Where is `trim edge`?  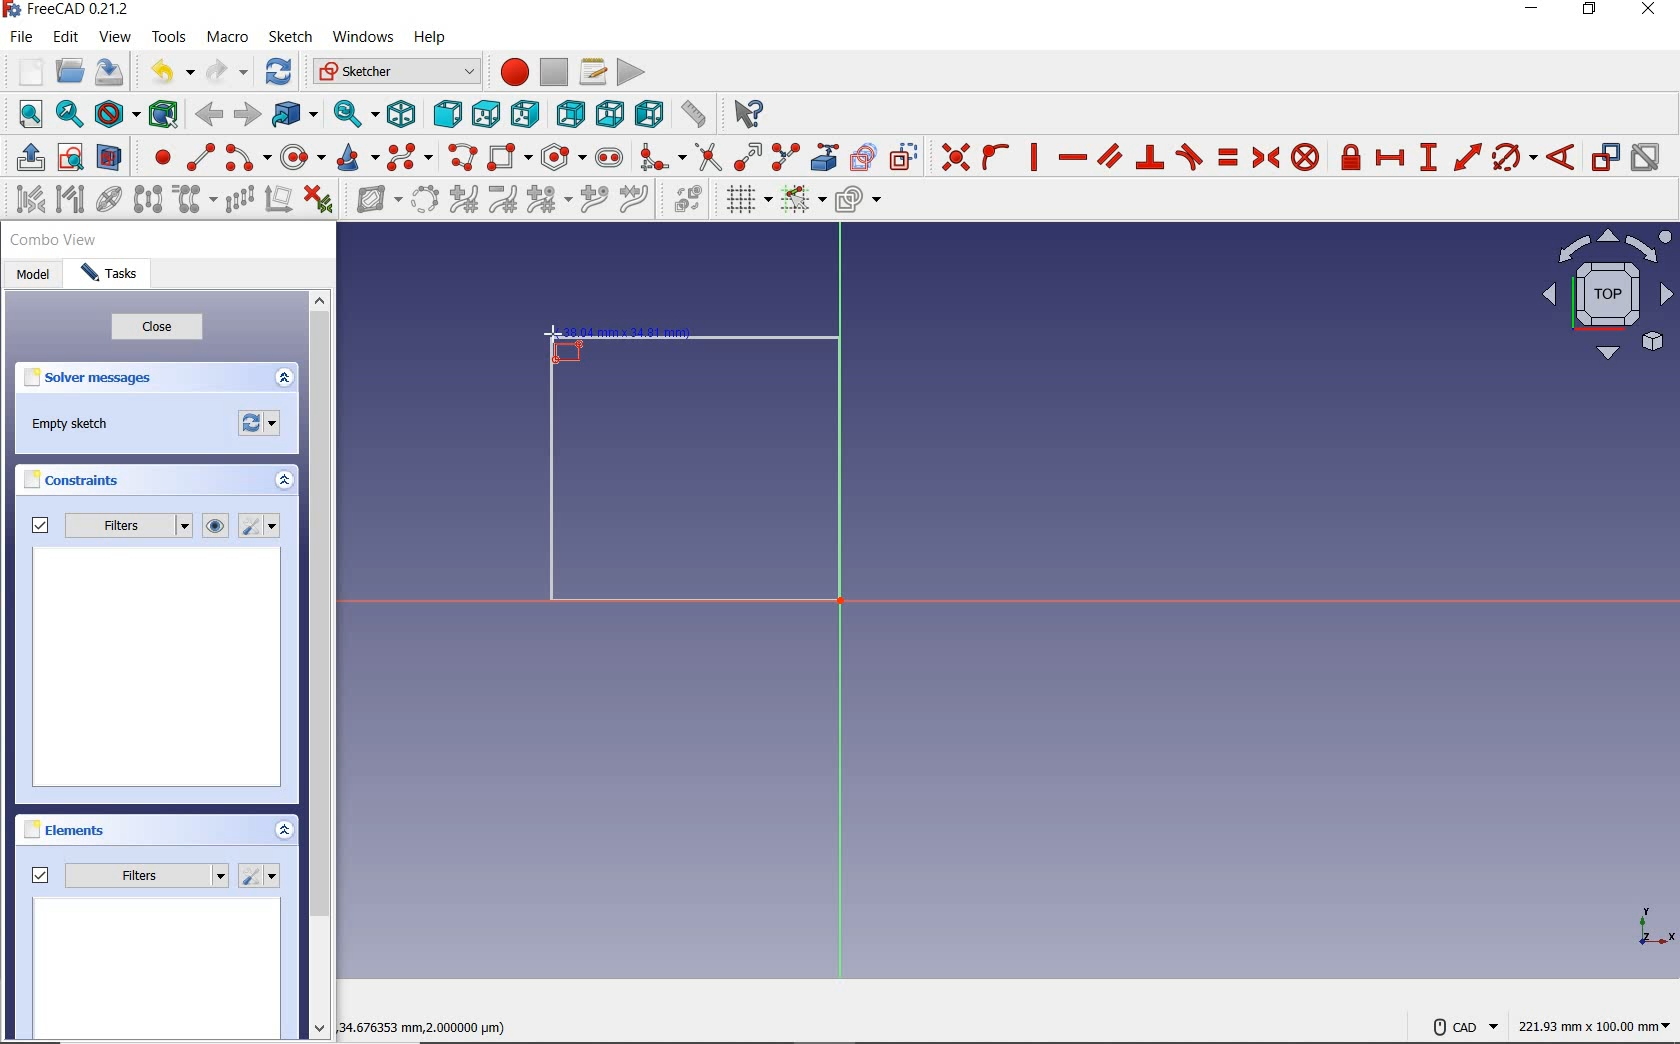
trim edge is located at coordinates (707, 157).